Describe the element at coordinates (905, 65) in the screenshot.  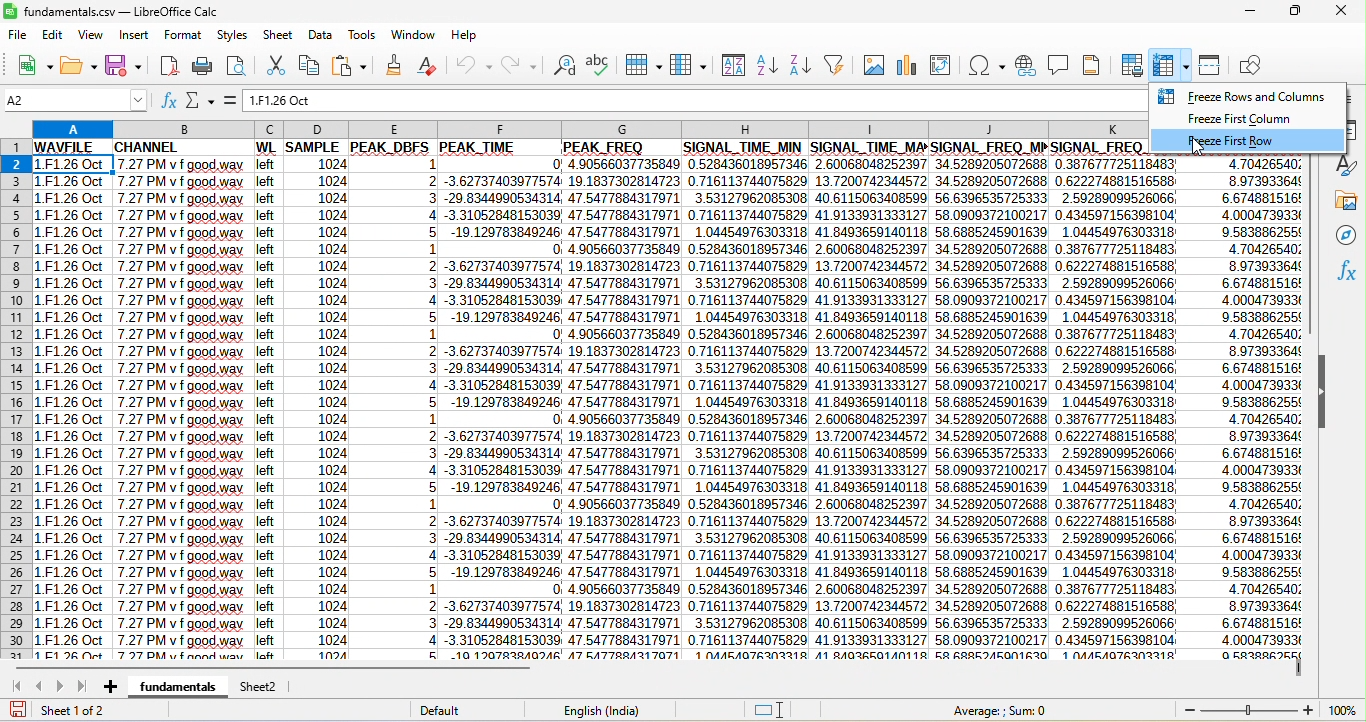
I see `chart` at that location.